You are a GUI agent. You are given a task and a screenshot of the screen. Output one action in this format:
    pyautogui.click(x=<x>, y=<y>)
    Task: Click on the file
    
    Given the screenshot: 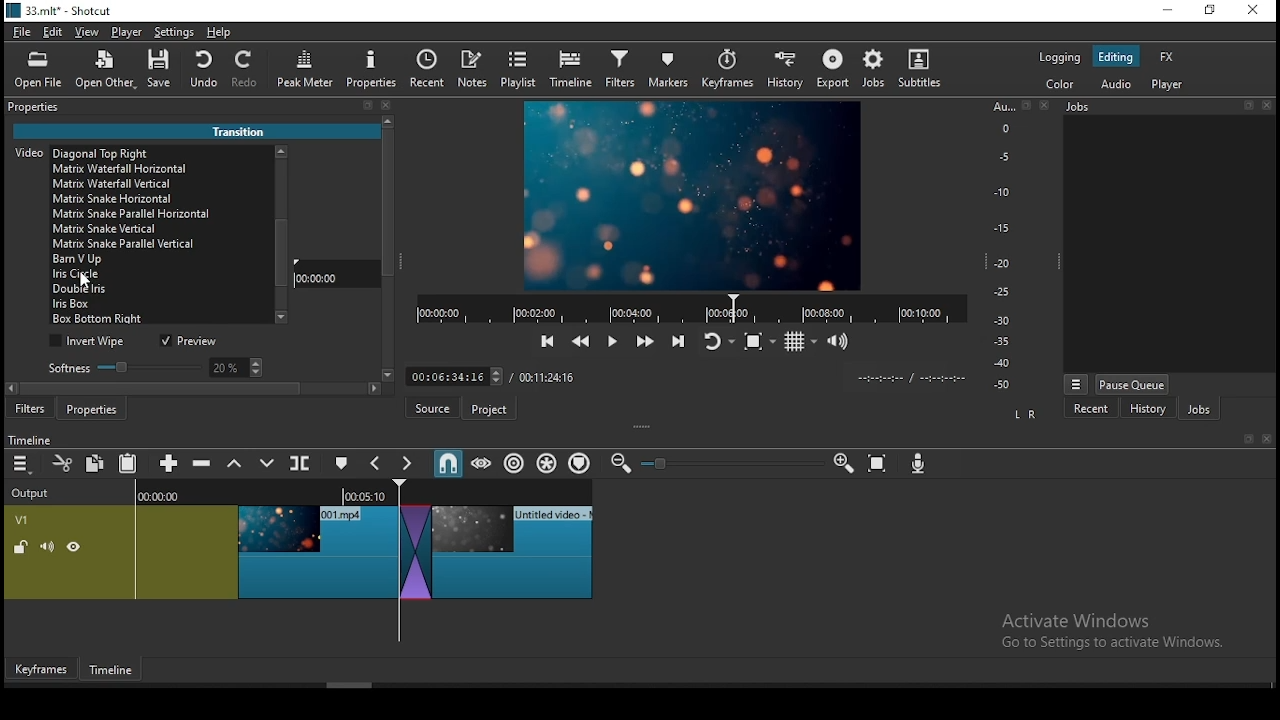 What is the action you would take?
    pyautogui.click(x=23, y=33)
    